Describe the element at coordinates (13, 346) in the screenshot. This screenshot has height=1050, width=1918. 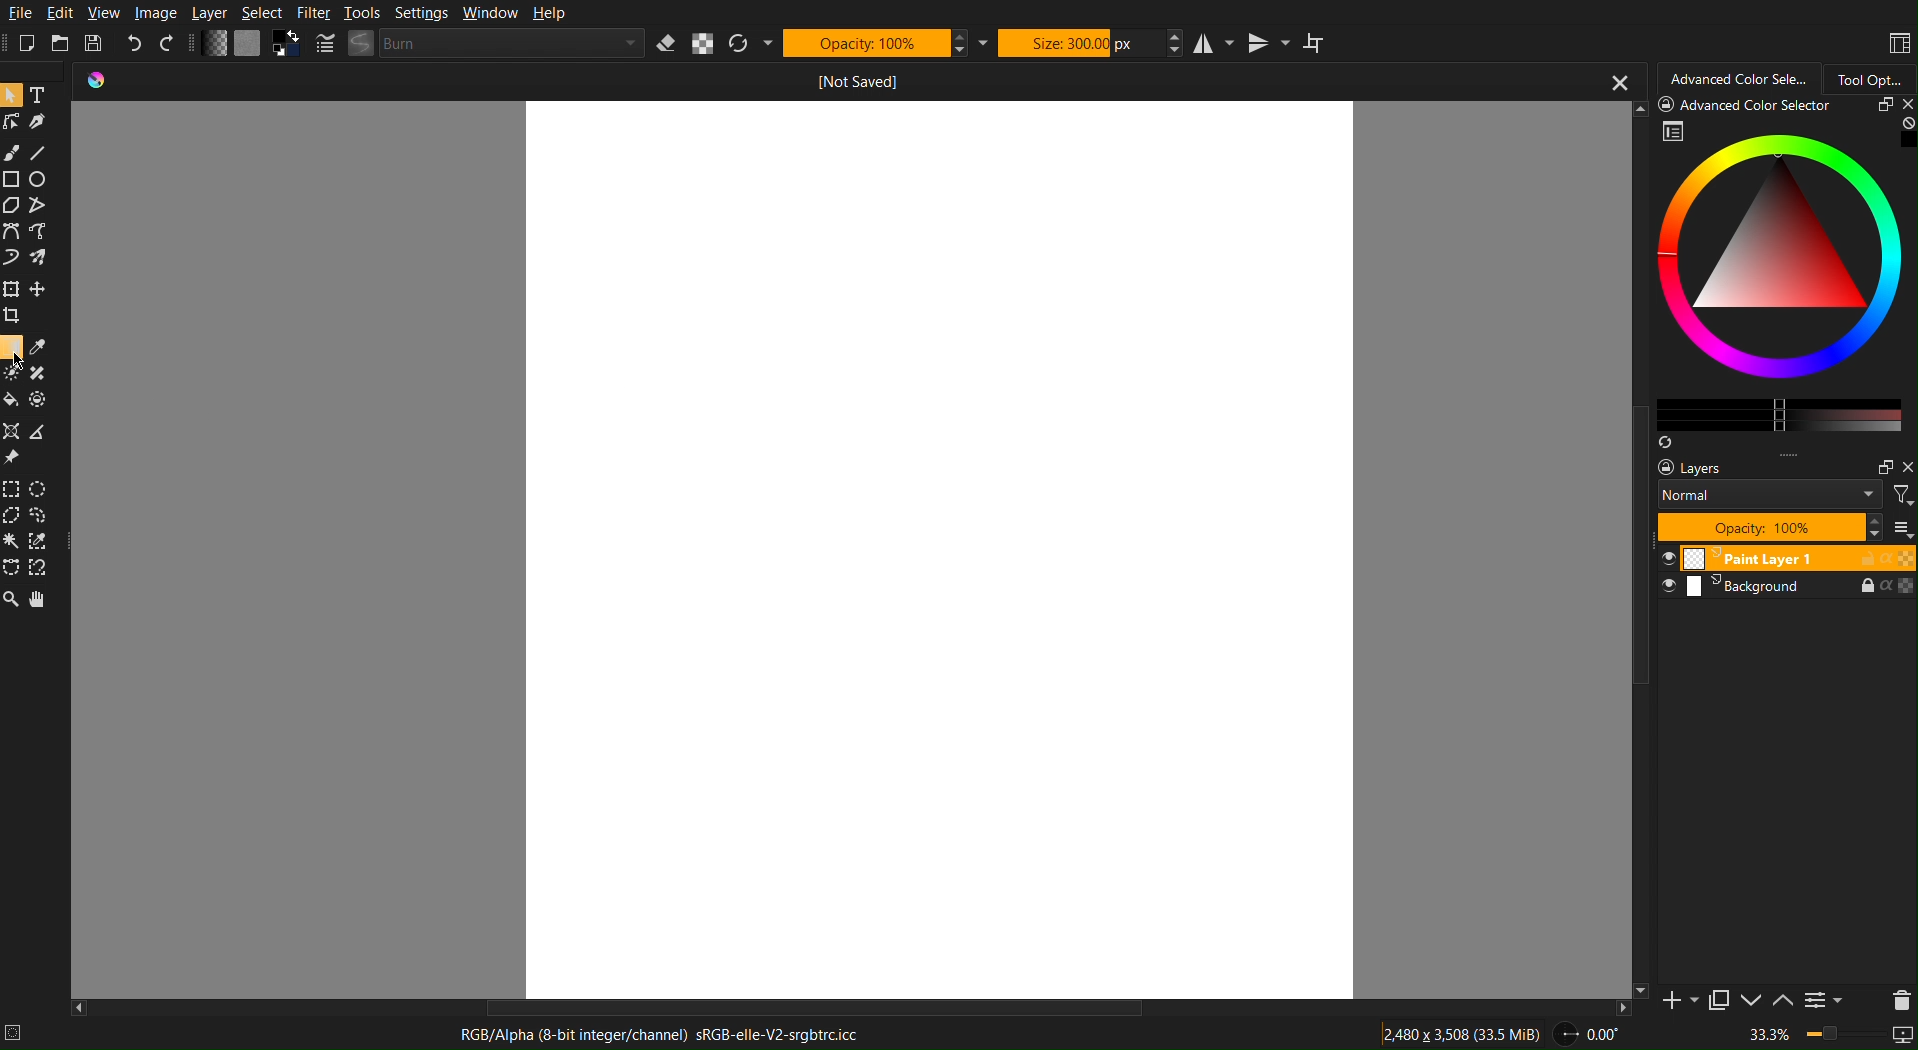
I see `Gradient Tool` at that location.